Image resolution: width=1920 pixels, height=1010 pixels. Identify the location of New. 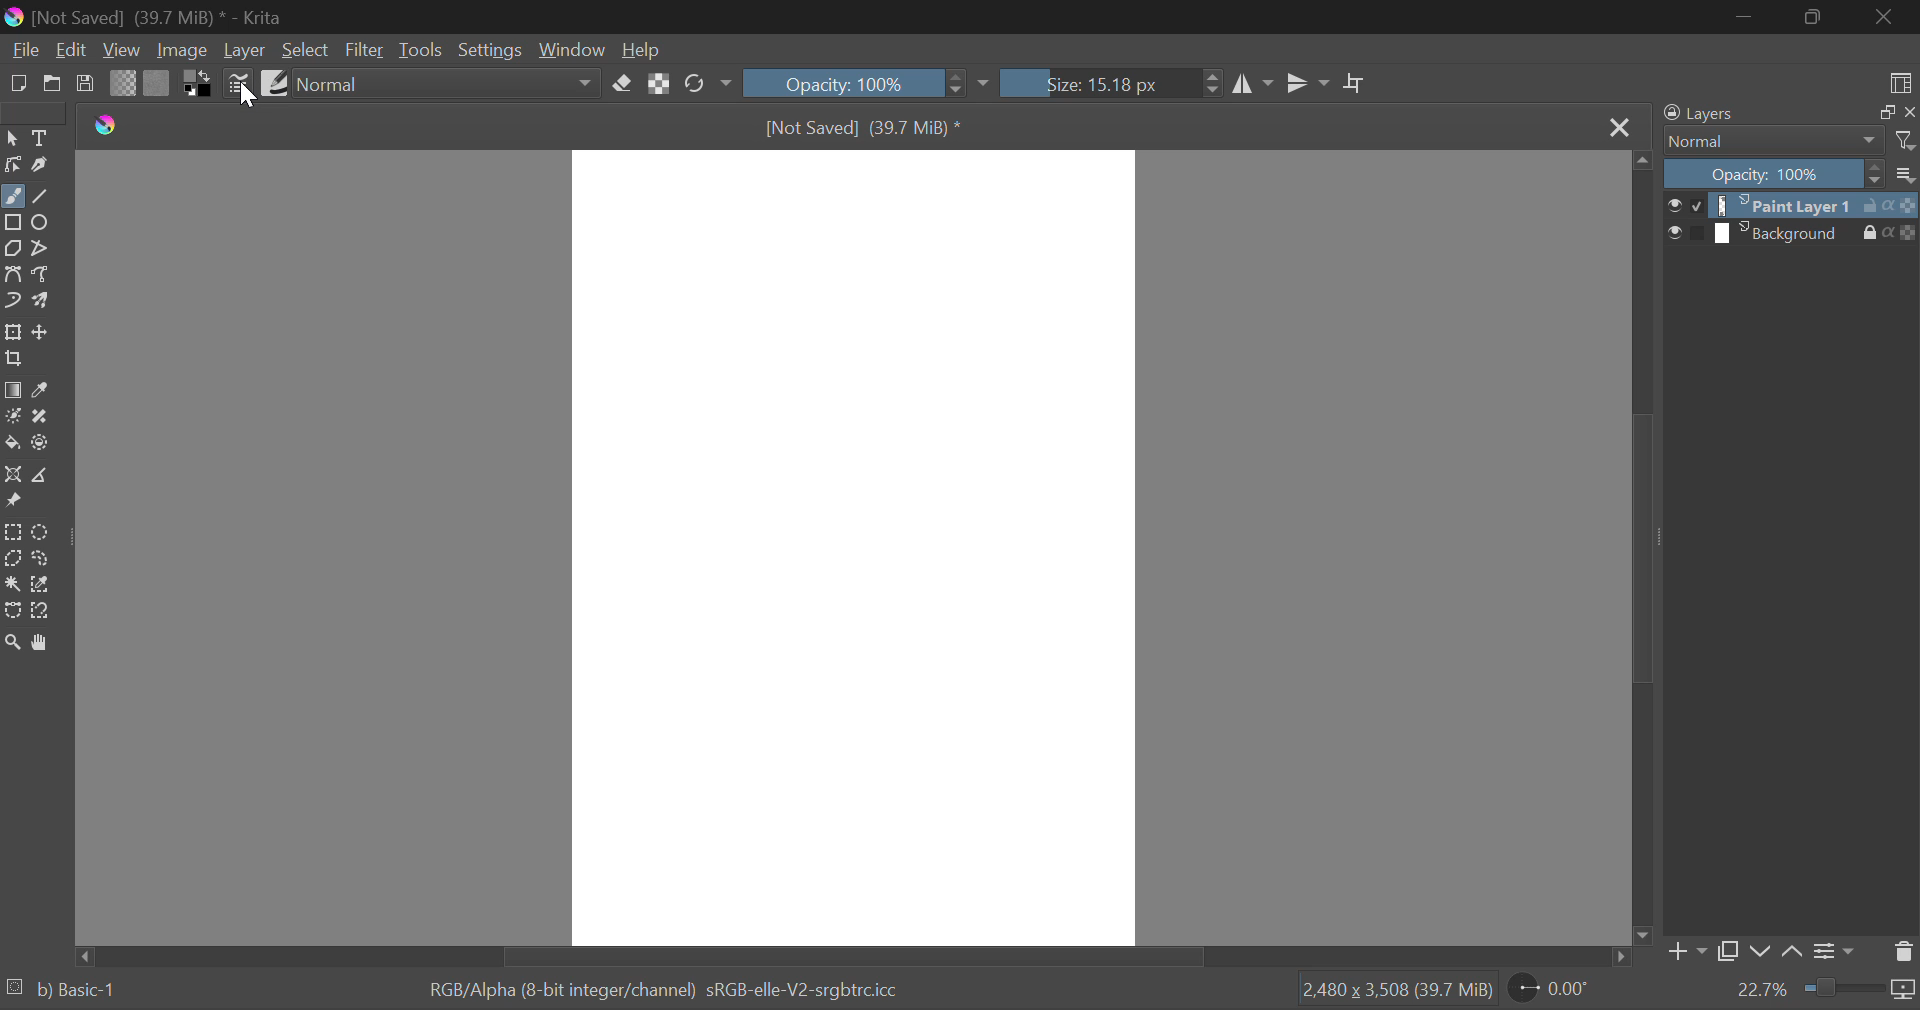
(18, 82).